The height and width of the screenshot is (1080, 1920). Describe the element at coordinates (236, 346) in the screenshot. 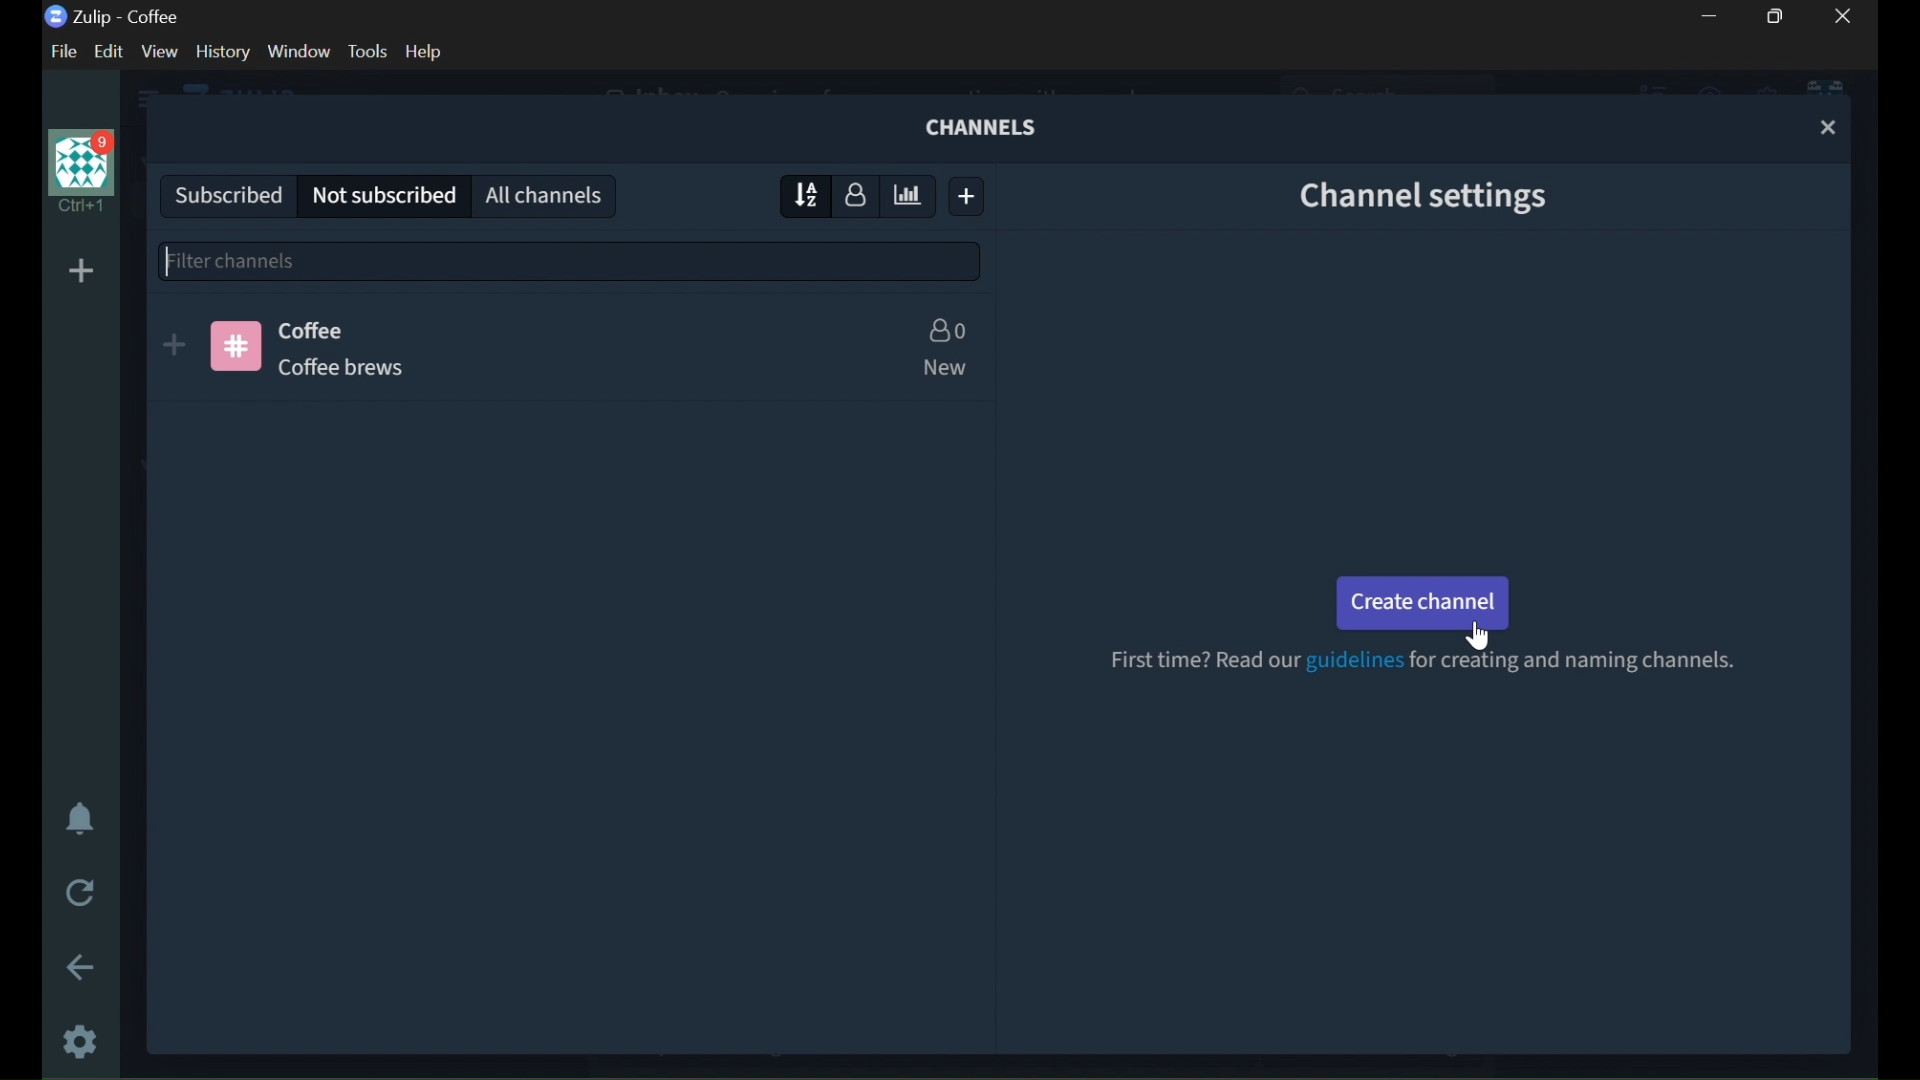

I see `CHANNEL LOGO` at that location.